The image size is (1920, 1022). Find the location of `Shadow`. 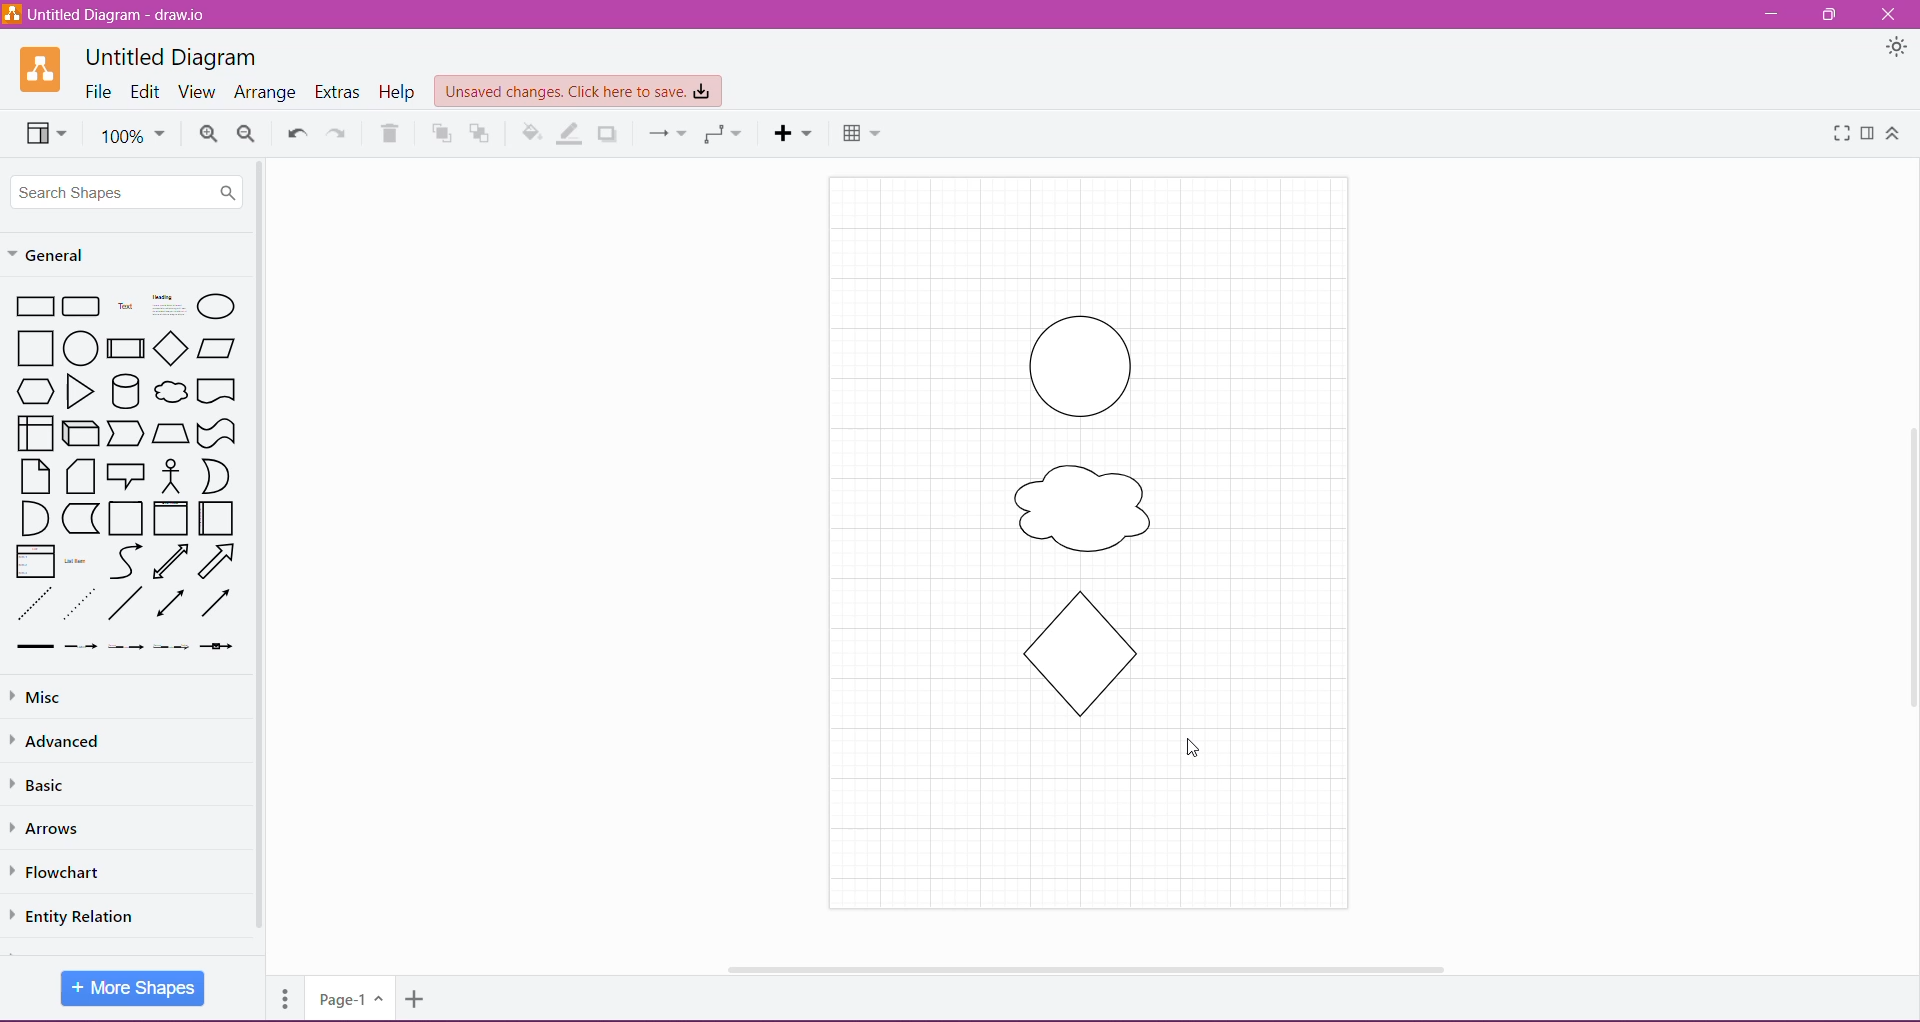

Shadow is located at coordinates (610, 133).